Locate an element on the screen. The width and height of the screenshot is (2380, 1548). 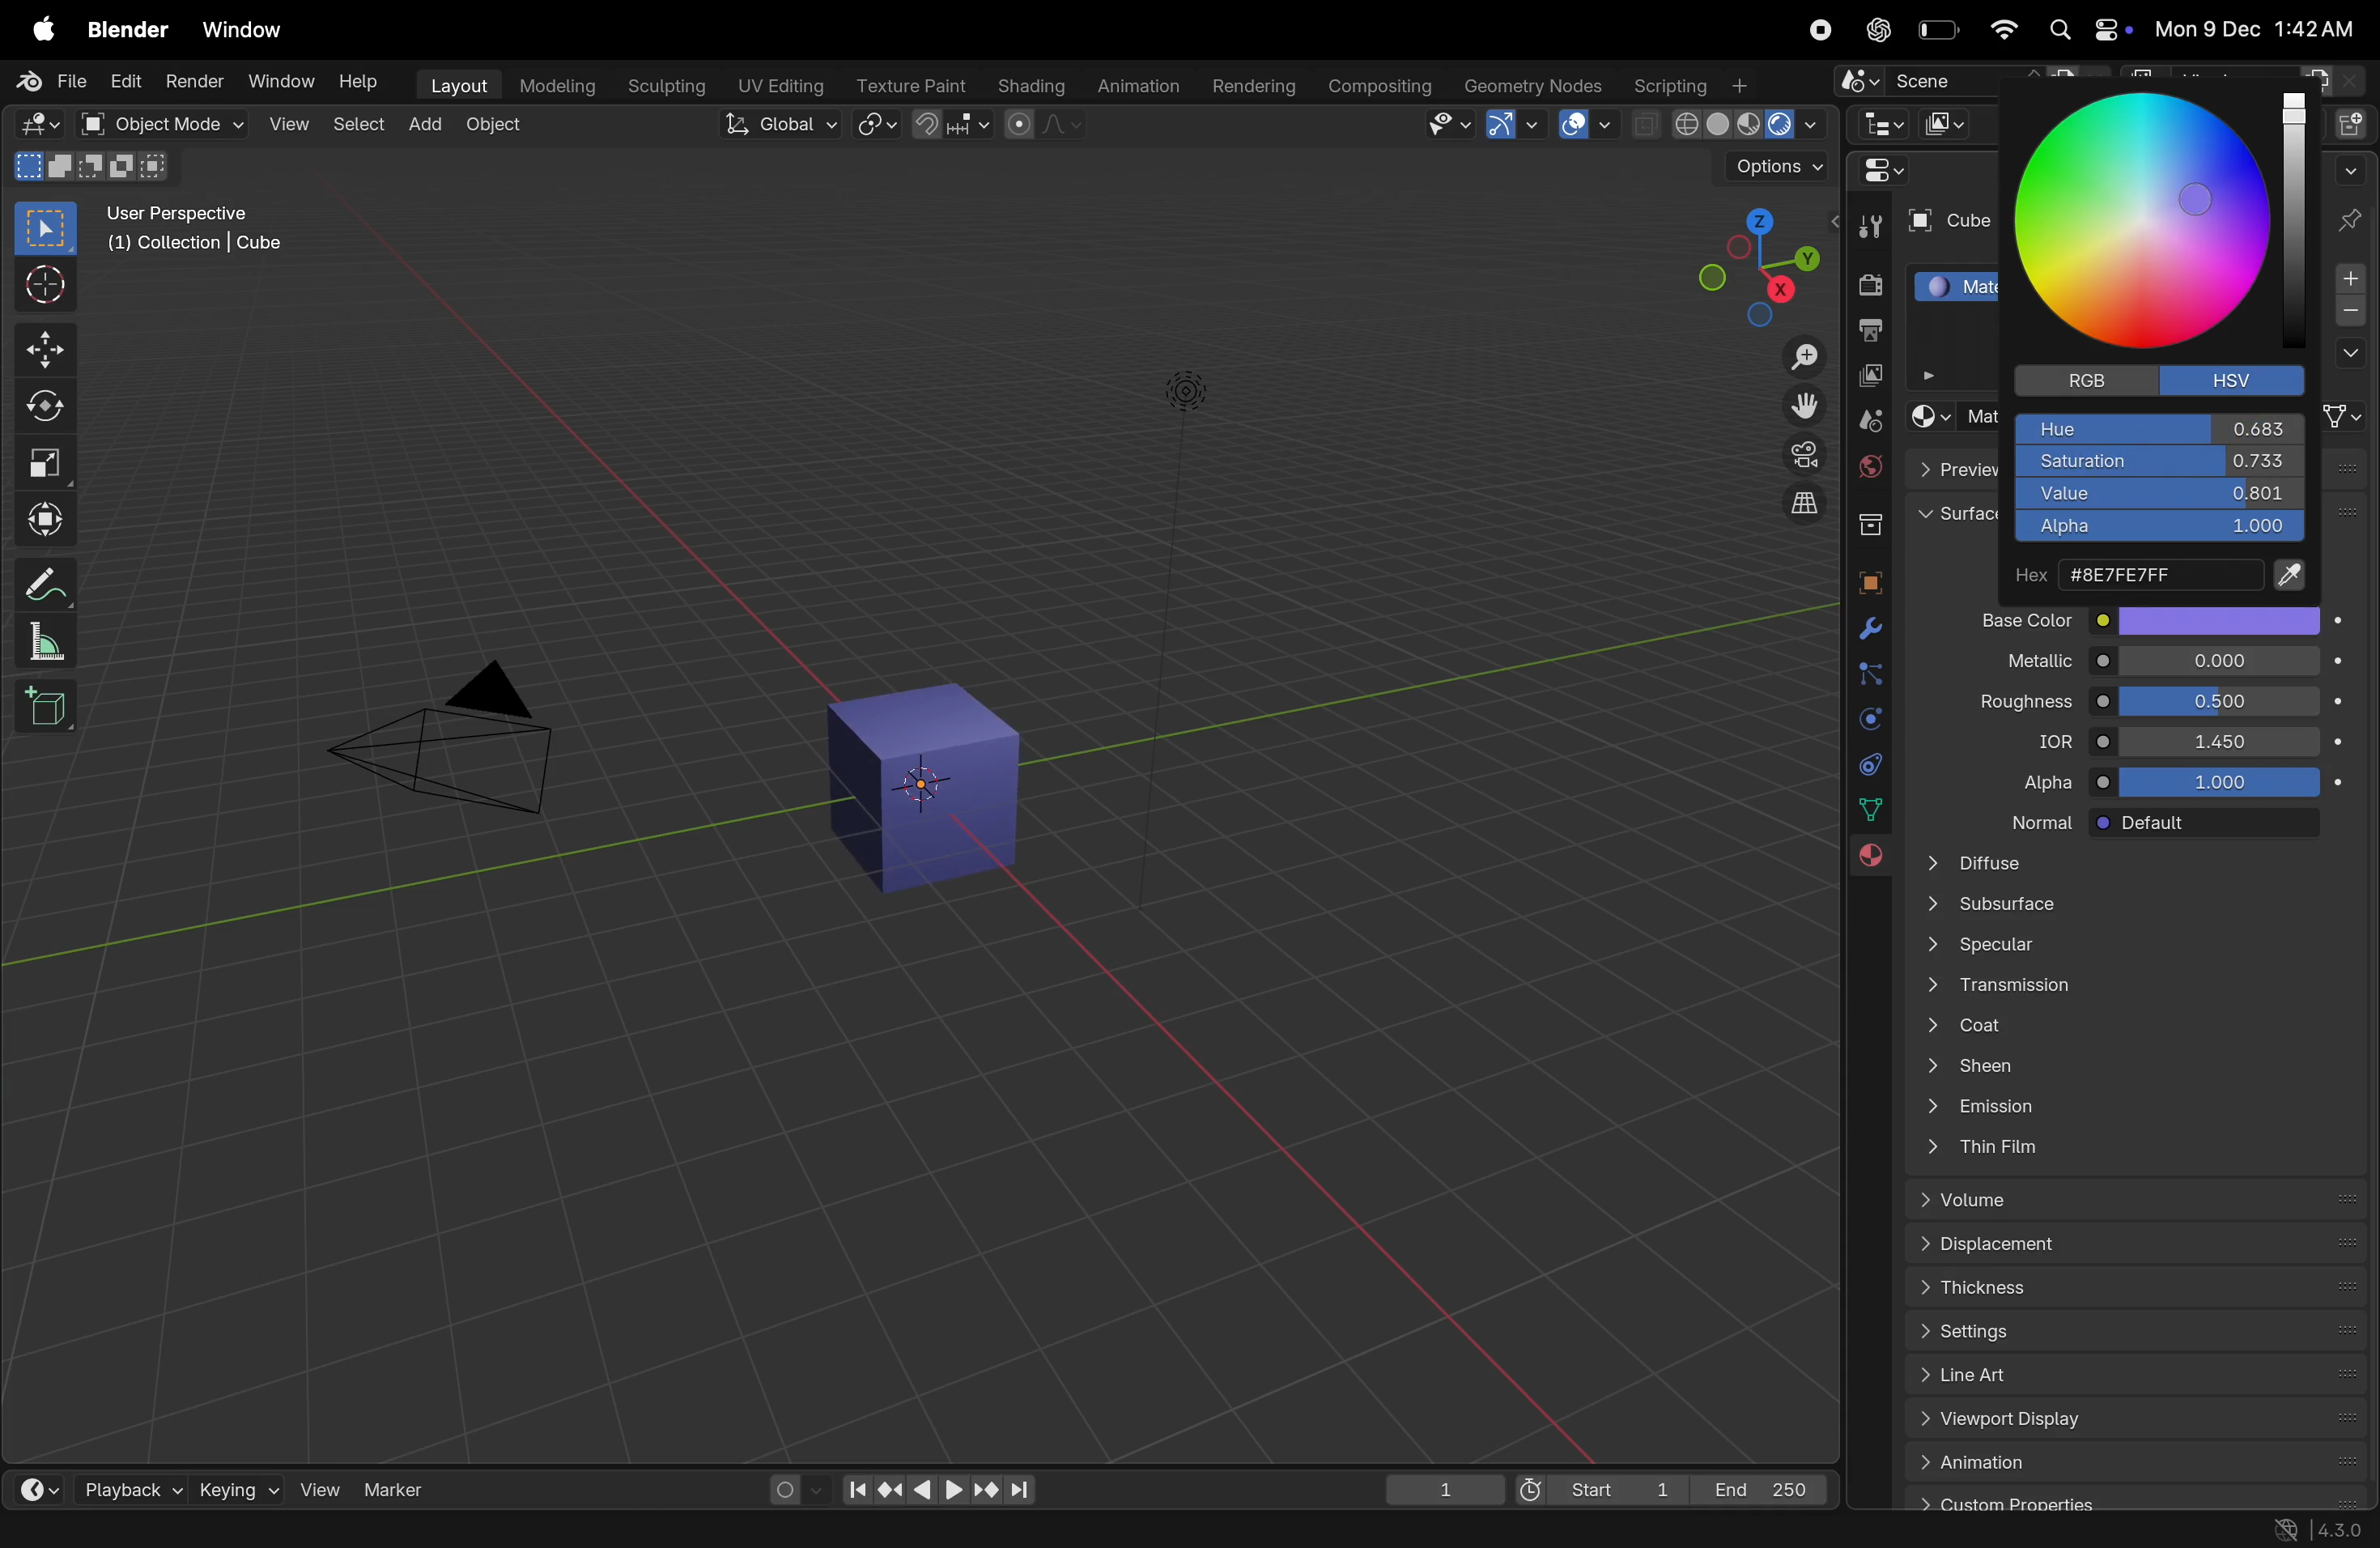
move view is located at coordinates (1805, 406).